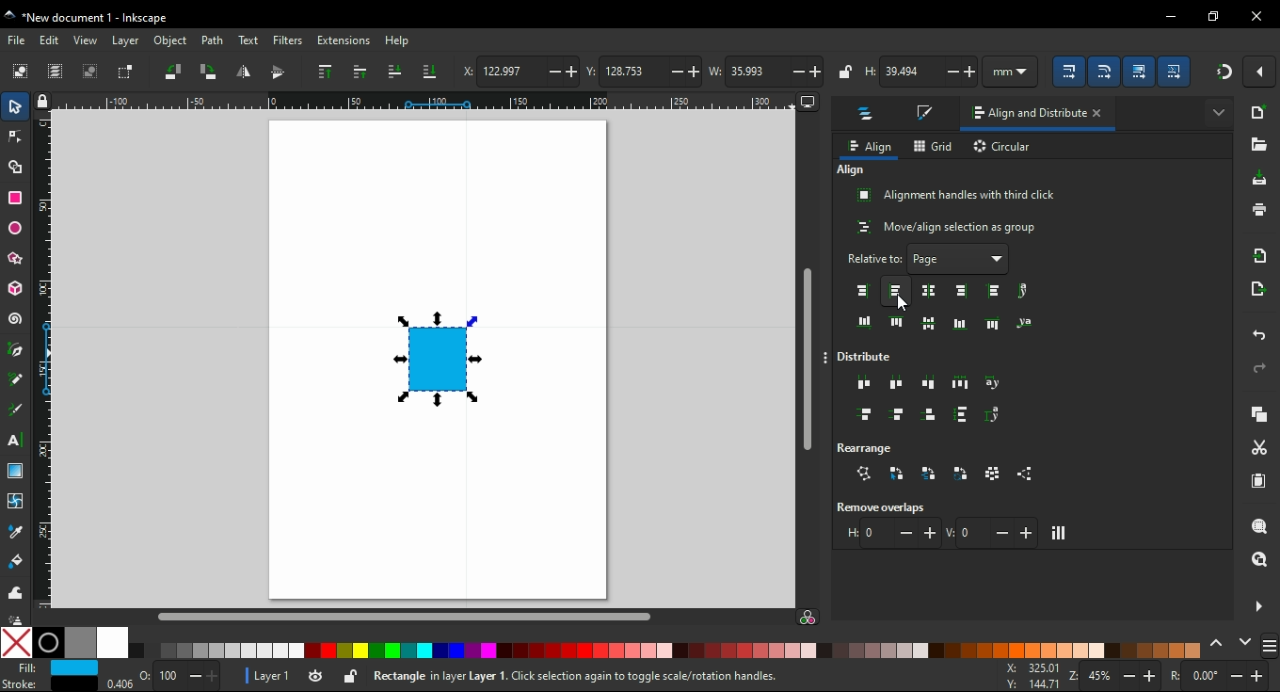 The image size is (1280, 692). I want to click on star/polygon tool, so click(16, 259).